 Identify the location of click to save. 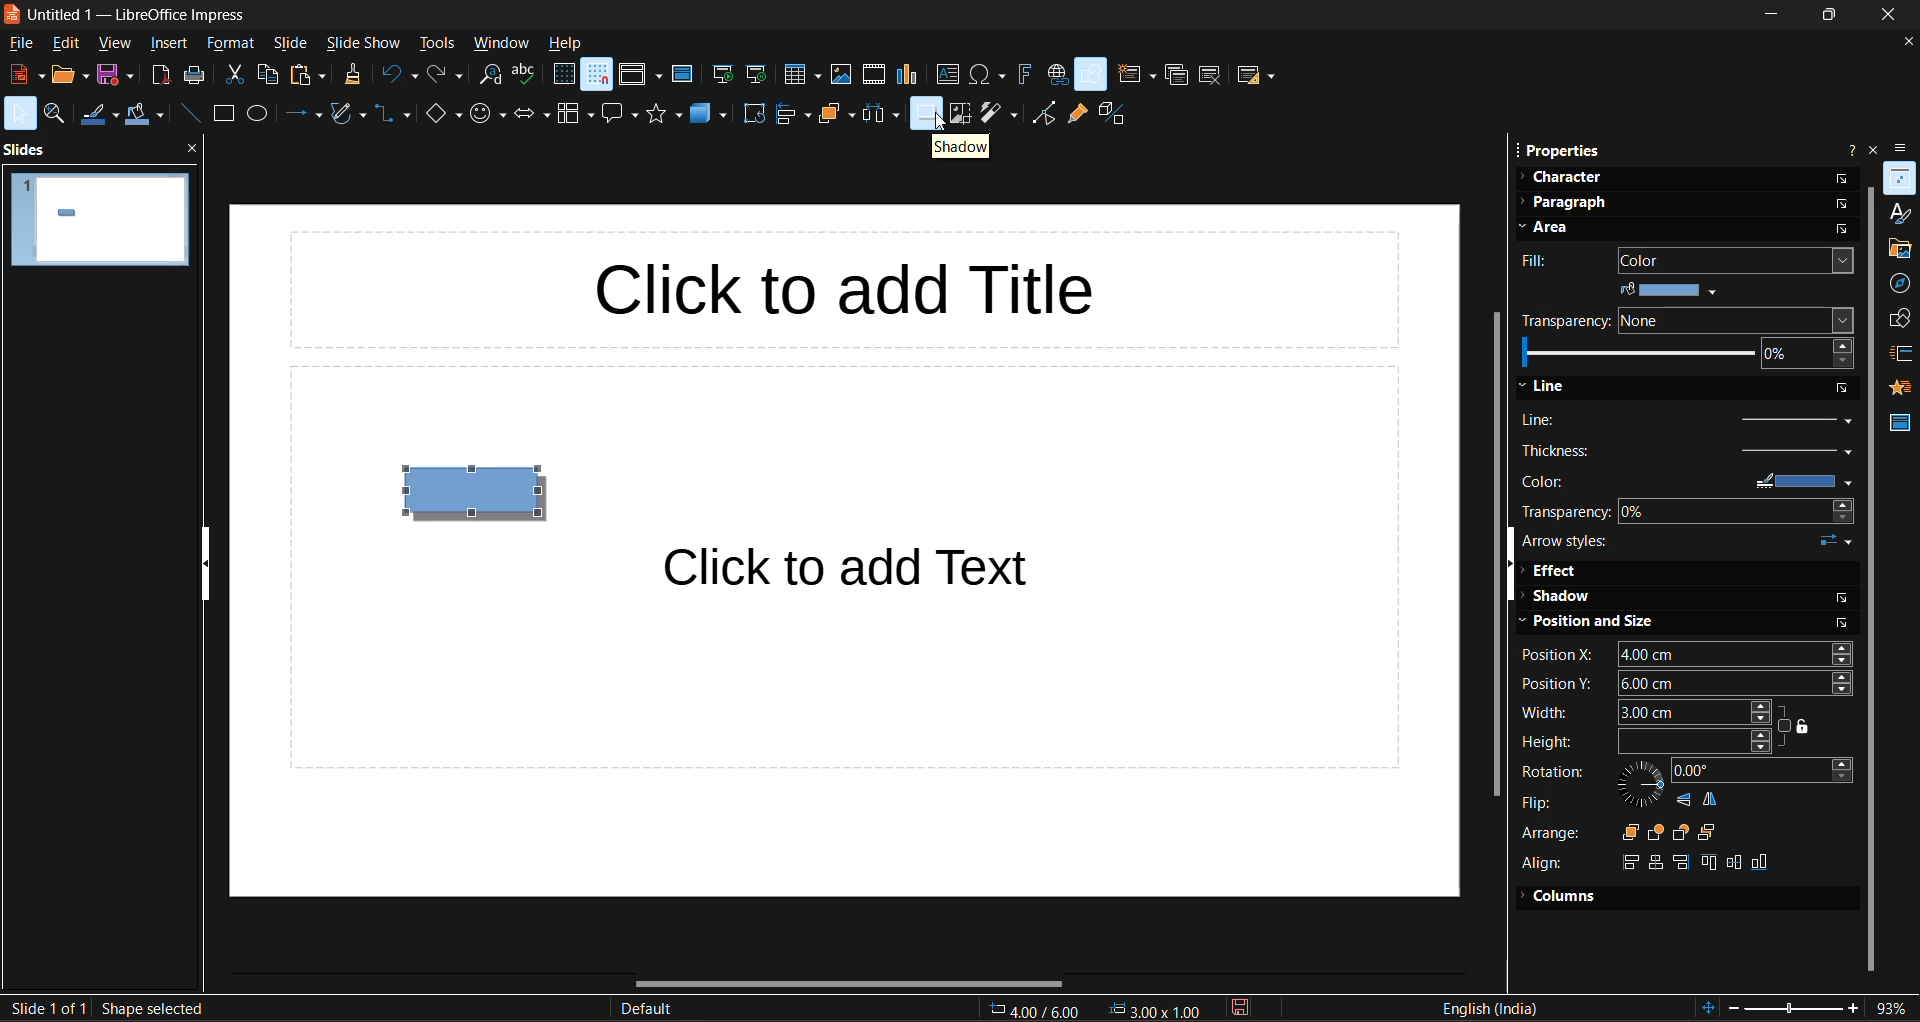
(1249, 1008).